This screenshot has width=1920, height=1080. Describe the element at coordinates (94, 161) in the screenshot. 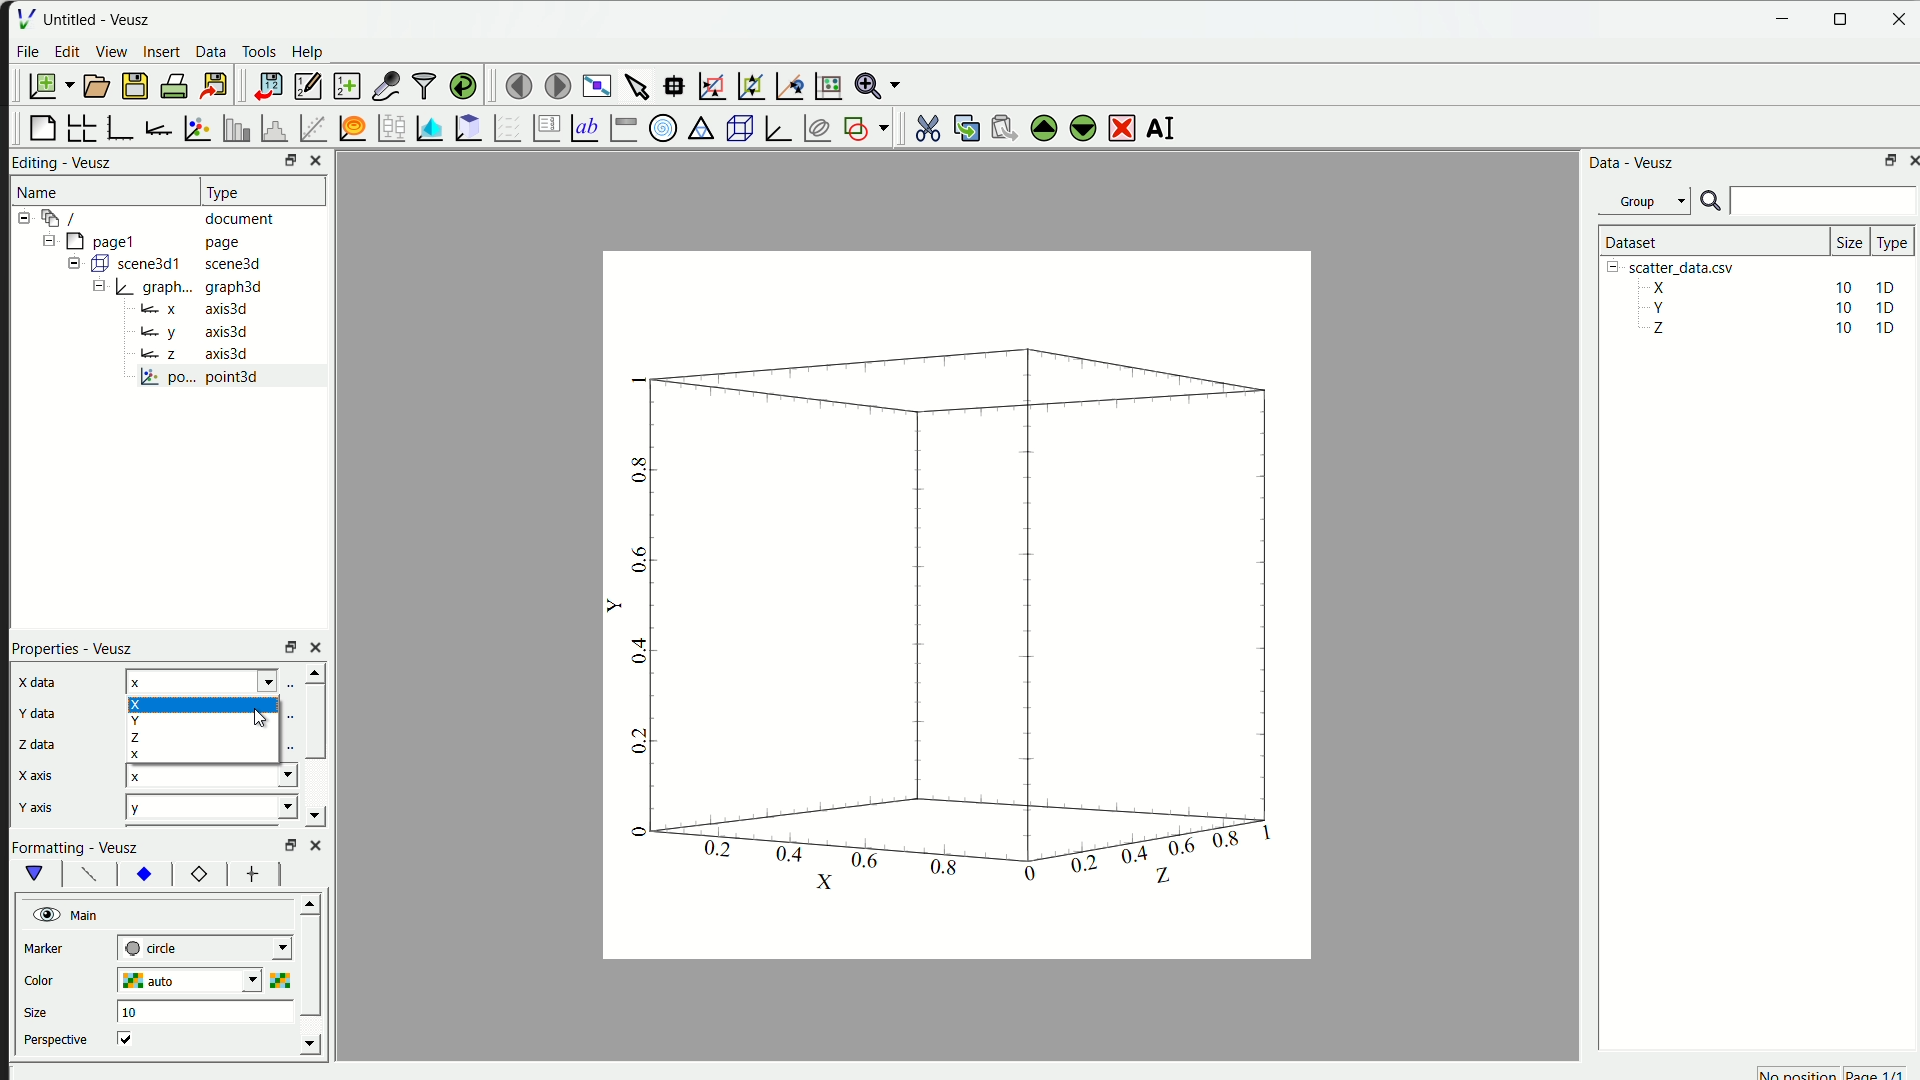

I see `Veusz` at that location.